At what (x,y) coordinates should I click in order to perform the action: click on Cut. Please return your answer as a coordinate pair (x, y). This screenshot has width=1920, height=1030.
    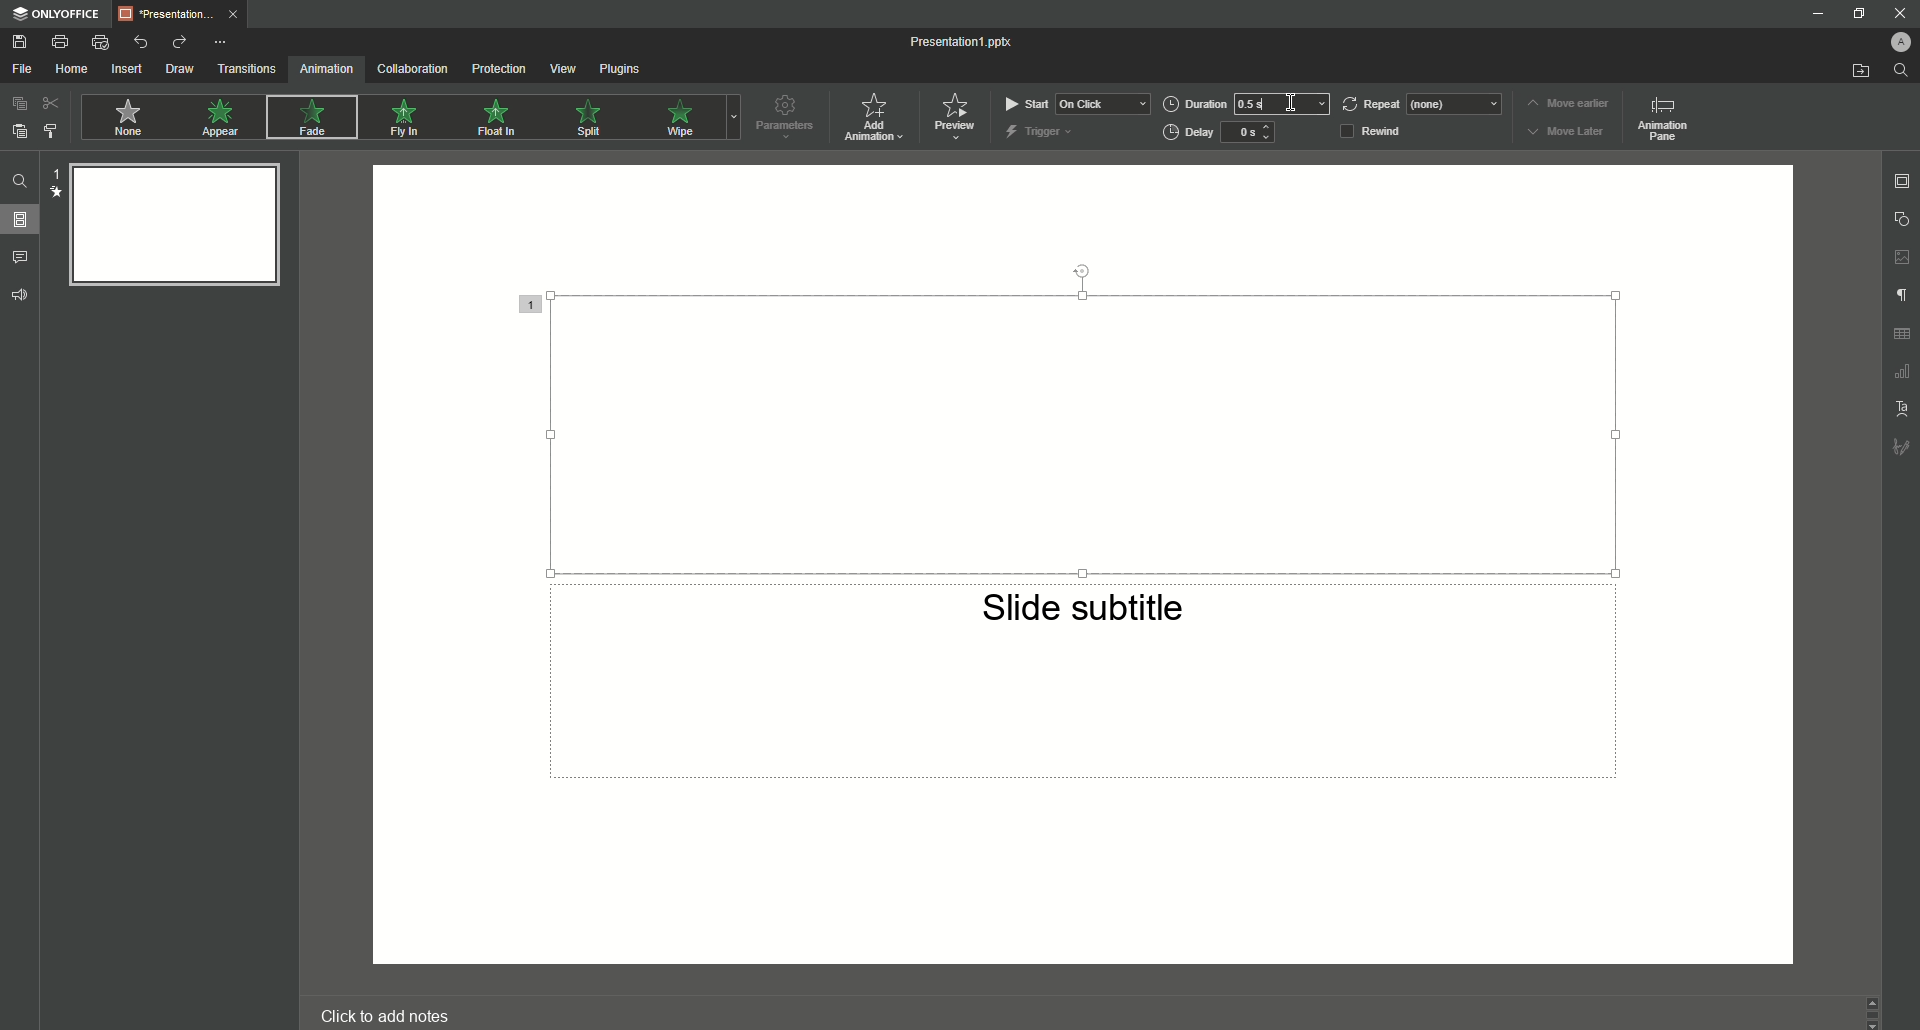
    Looking at the image, I should click on (52, 103).